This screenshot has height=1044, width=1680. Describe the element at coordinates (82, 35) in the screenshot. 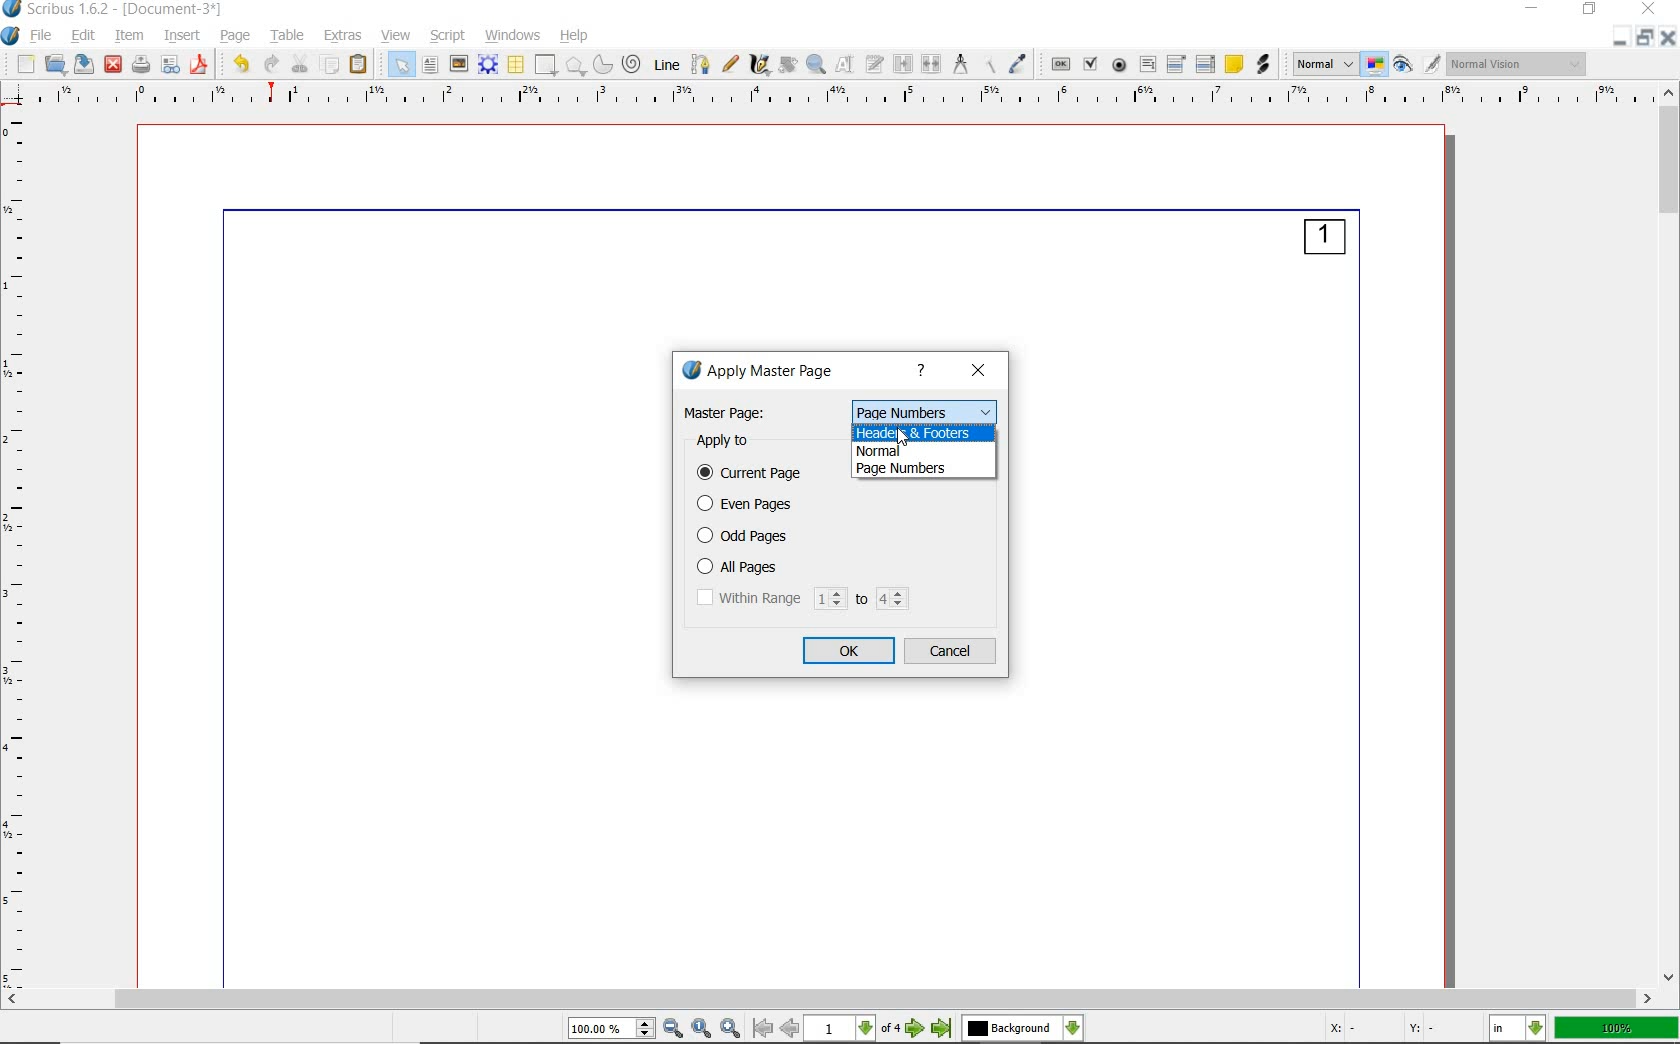

I see `edit` at that location.